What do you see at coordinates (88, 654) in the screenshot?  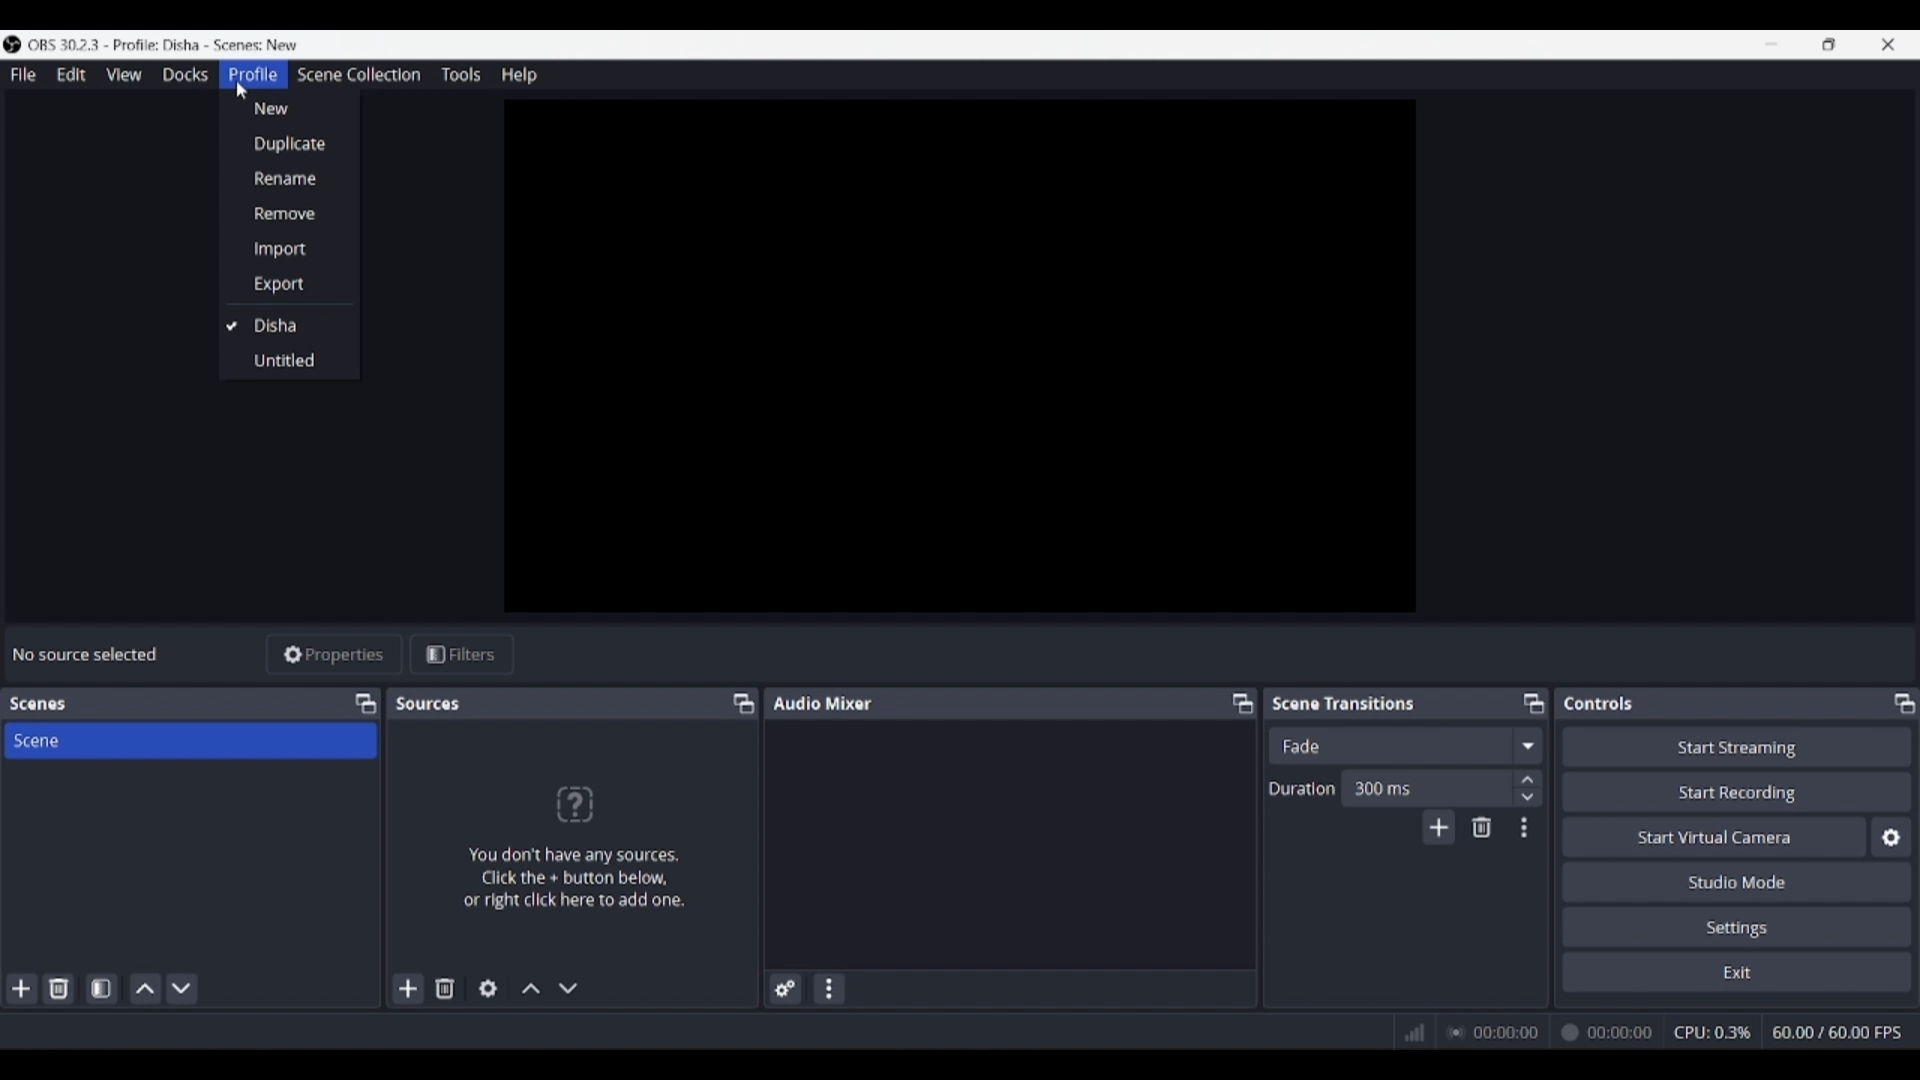 I see `Source status` at bounding box center [88, 654].